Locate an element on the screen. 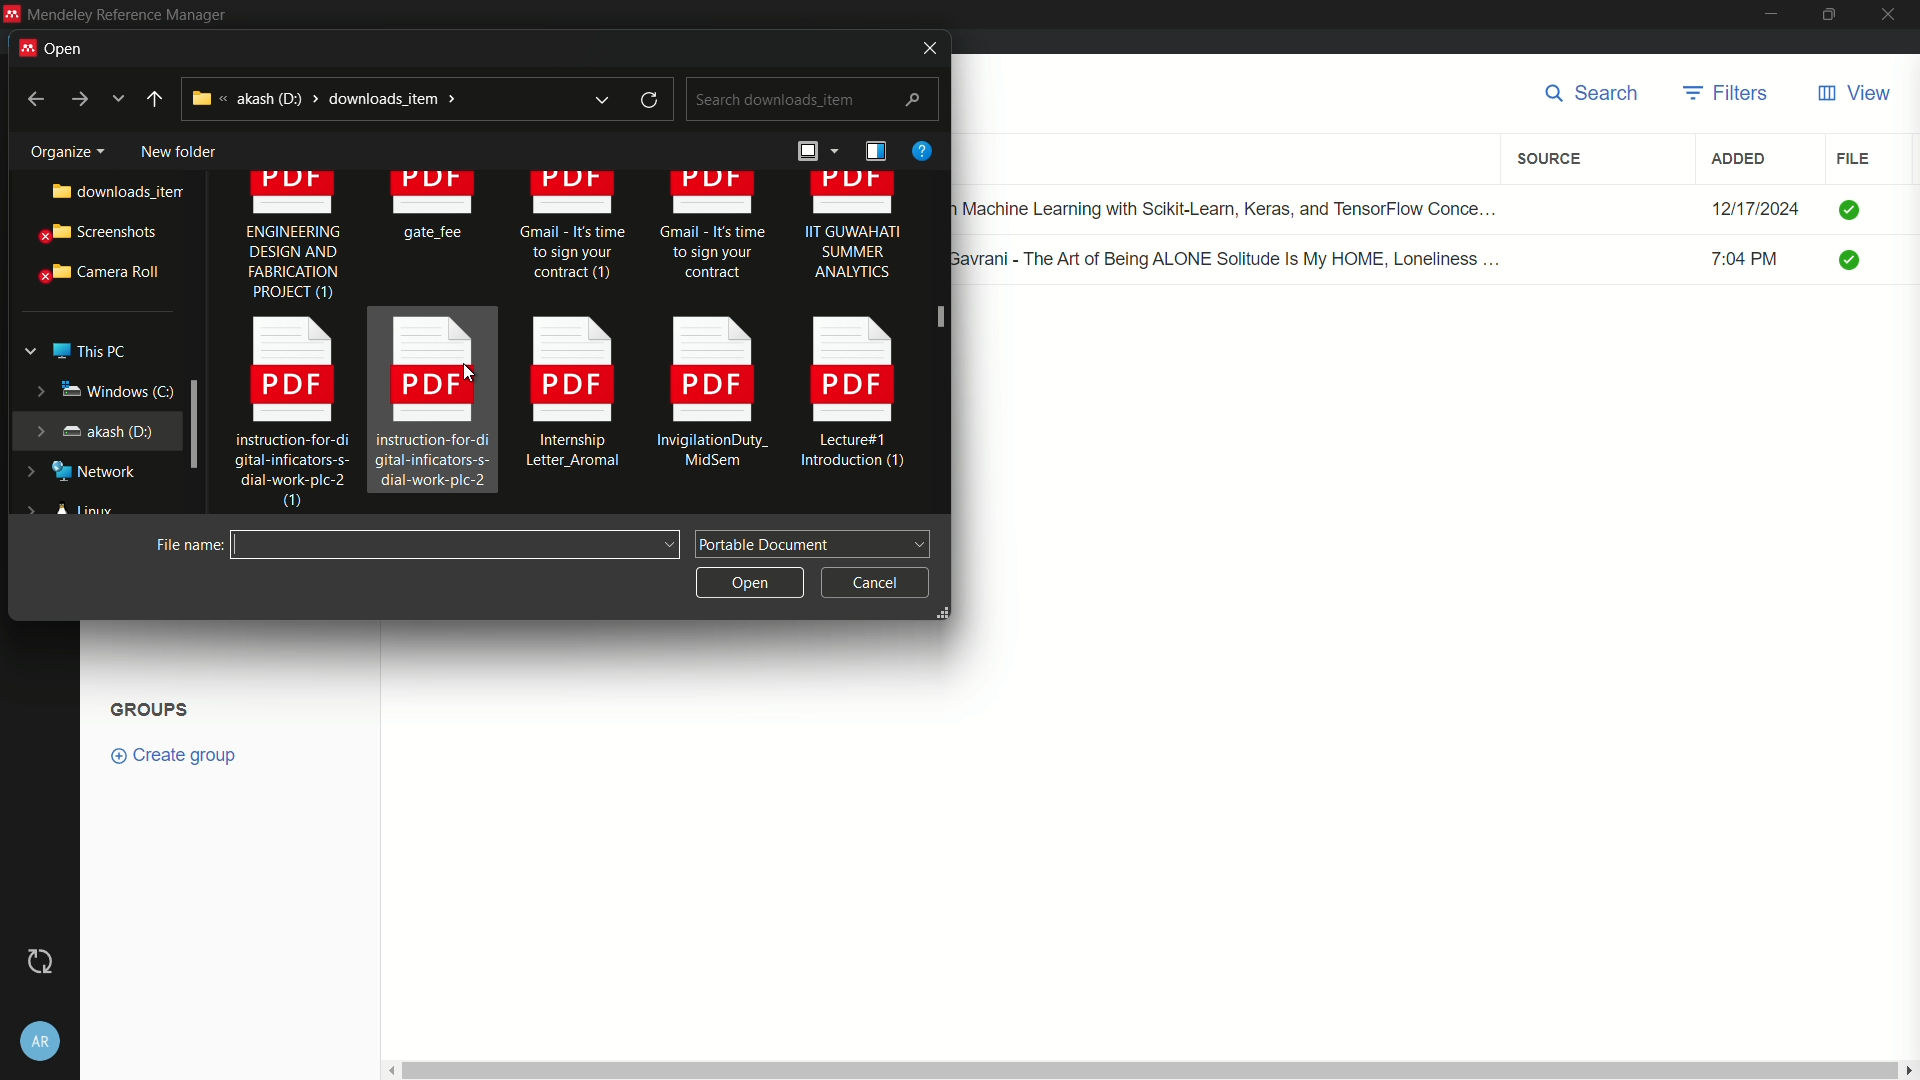 The width and height of the screenshot is (1920, 1080). camera roll is located at coordinates (95, 273).